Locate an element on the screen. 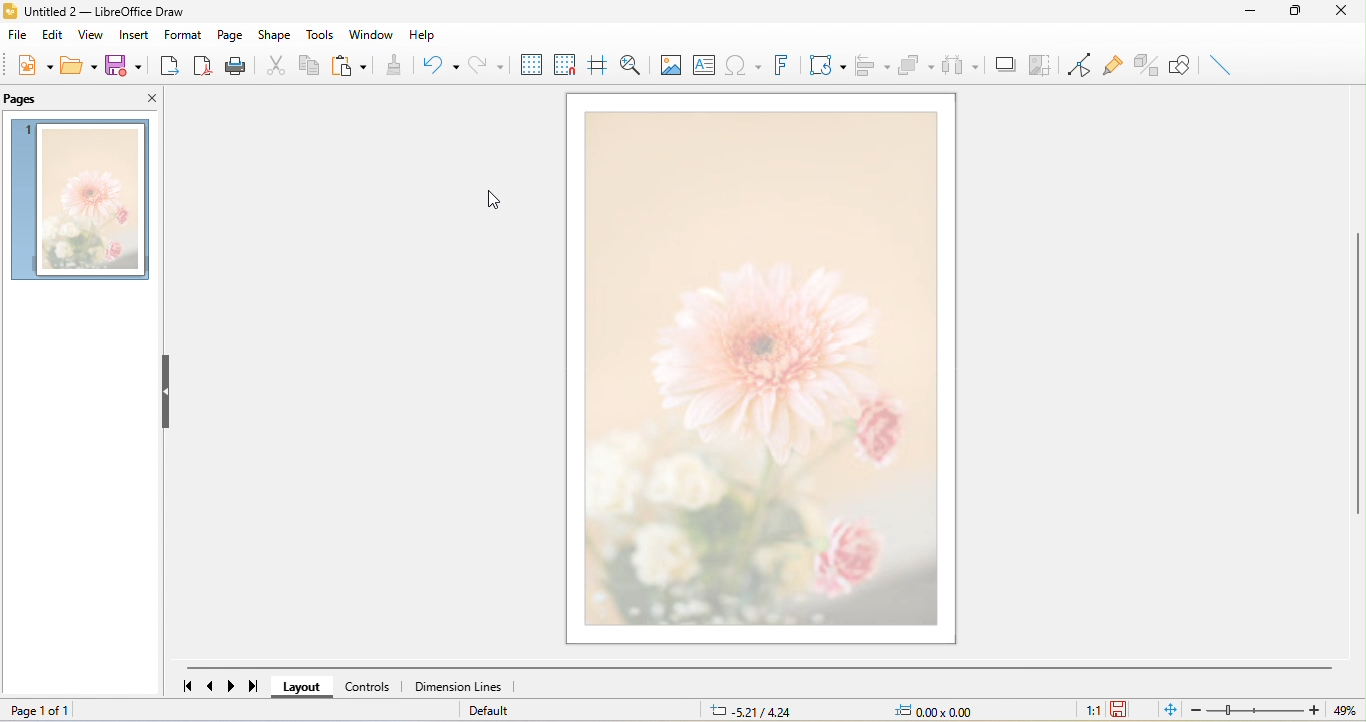 Image resolution: width=1366 pixels, height=722 pixels. page is located at coordinates (232, 34).